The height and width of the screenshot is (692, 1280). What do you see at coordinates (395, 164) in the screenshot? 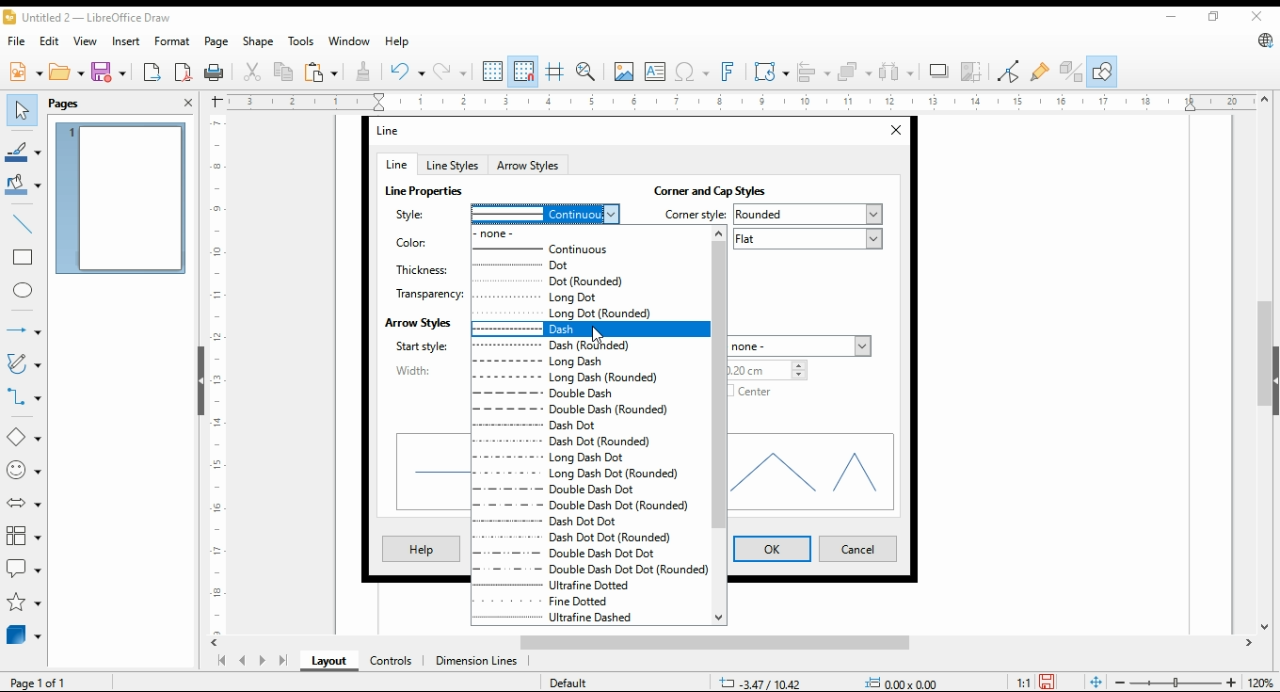
I see `line` at bounding box center [395, 164].